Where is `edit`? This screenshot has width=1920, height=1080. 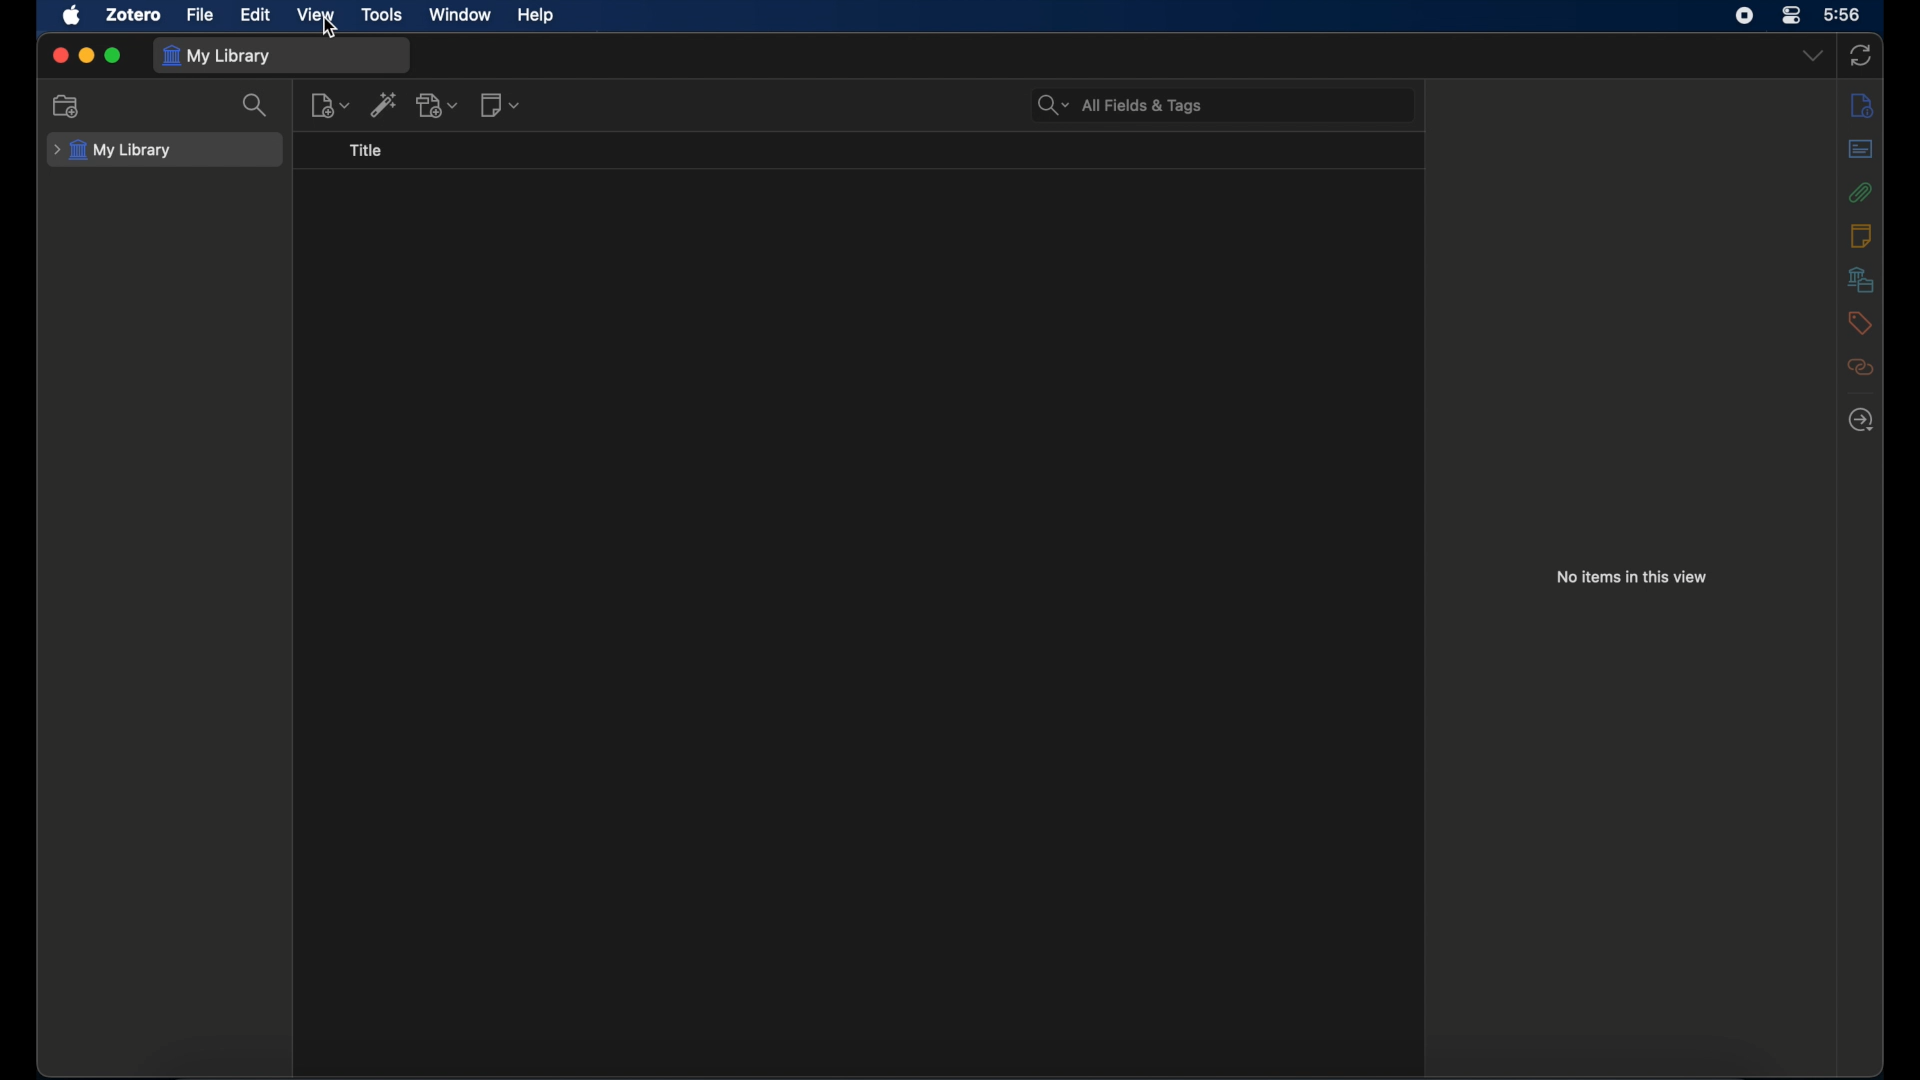 edit is located at coordinates (258, 14).